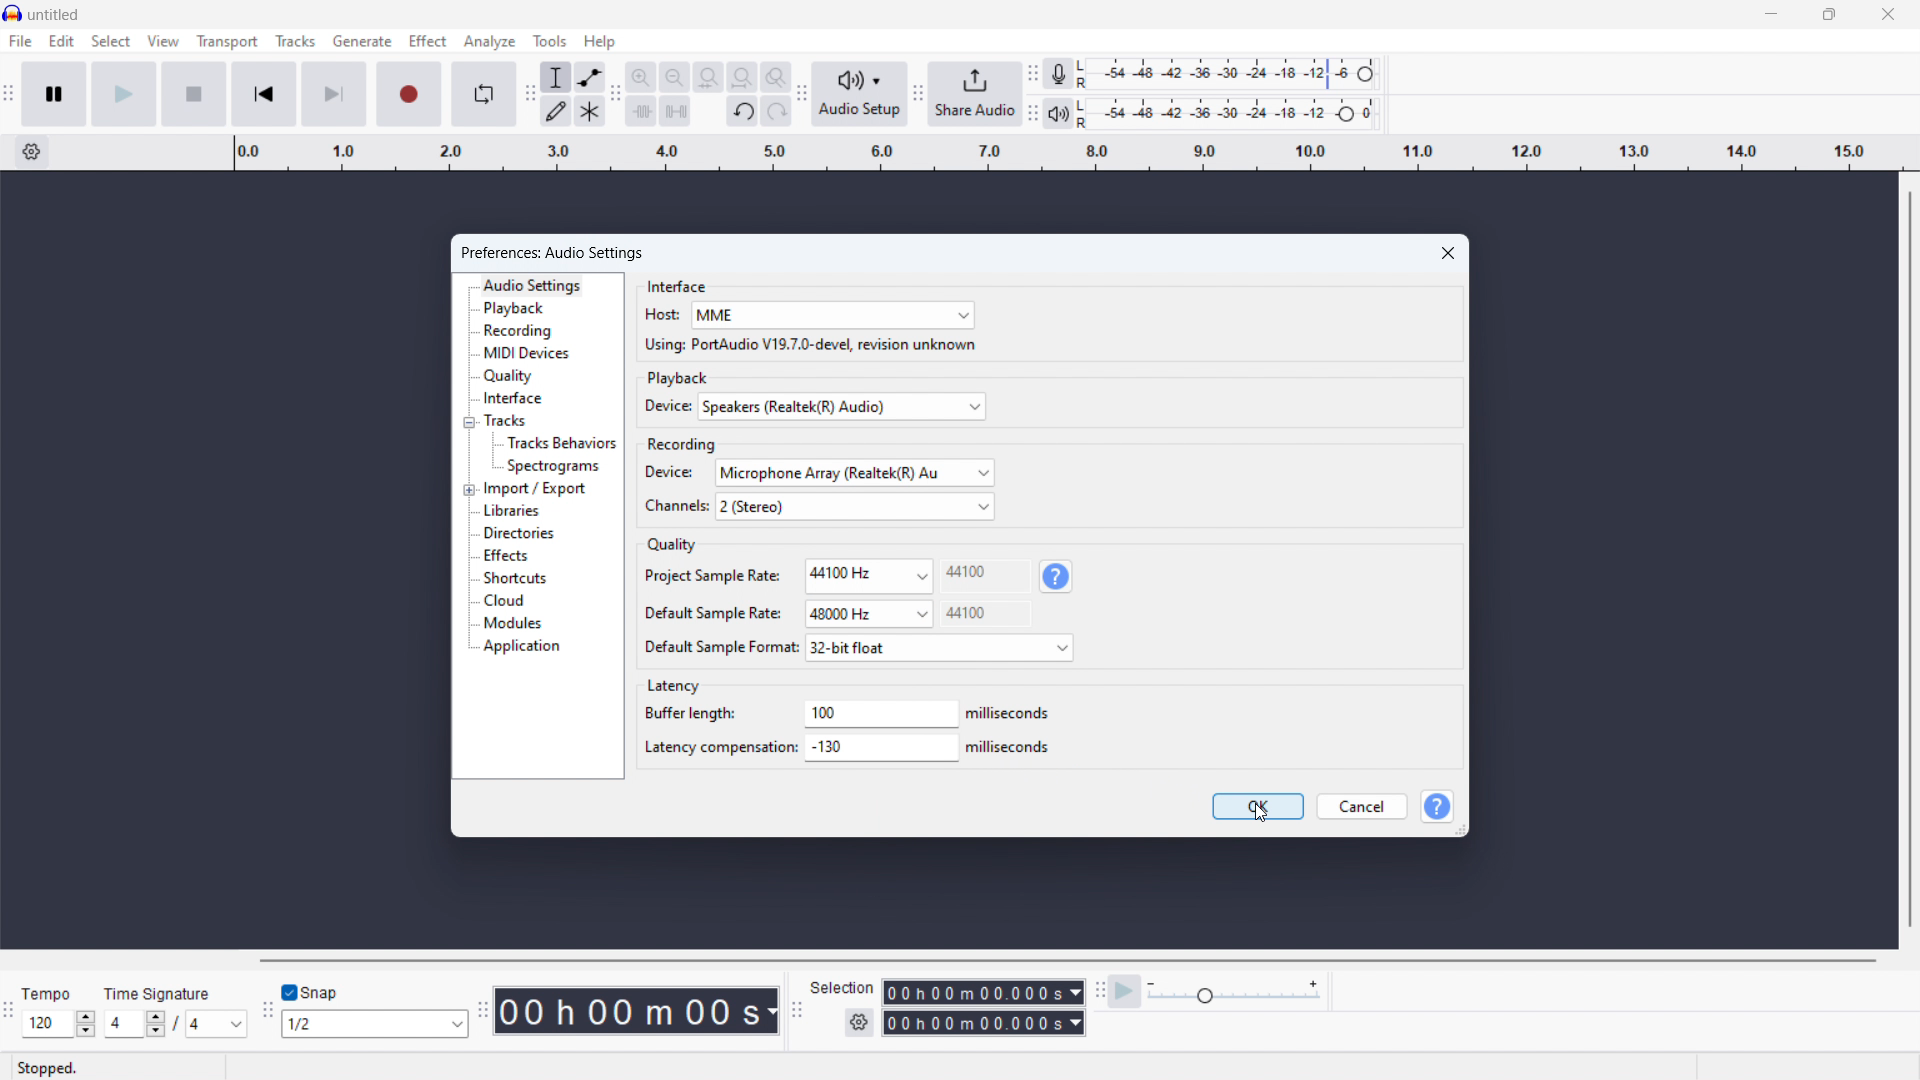 The width and height of the screenshot is (1920, 1080). What do you see at coordinates (880, 713) in the screenshot?
I see `buffer length` at bounding box center [880, 713].